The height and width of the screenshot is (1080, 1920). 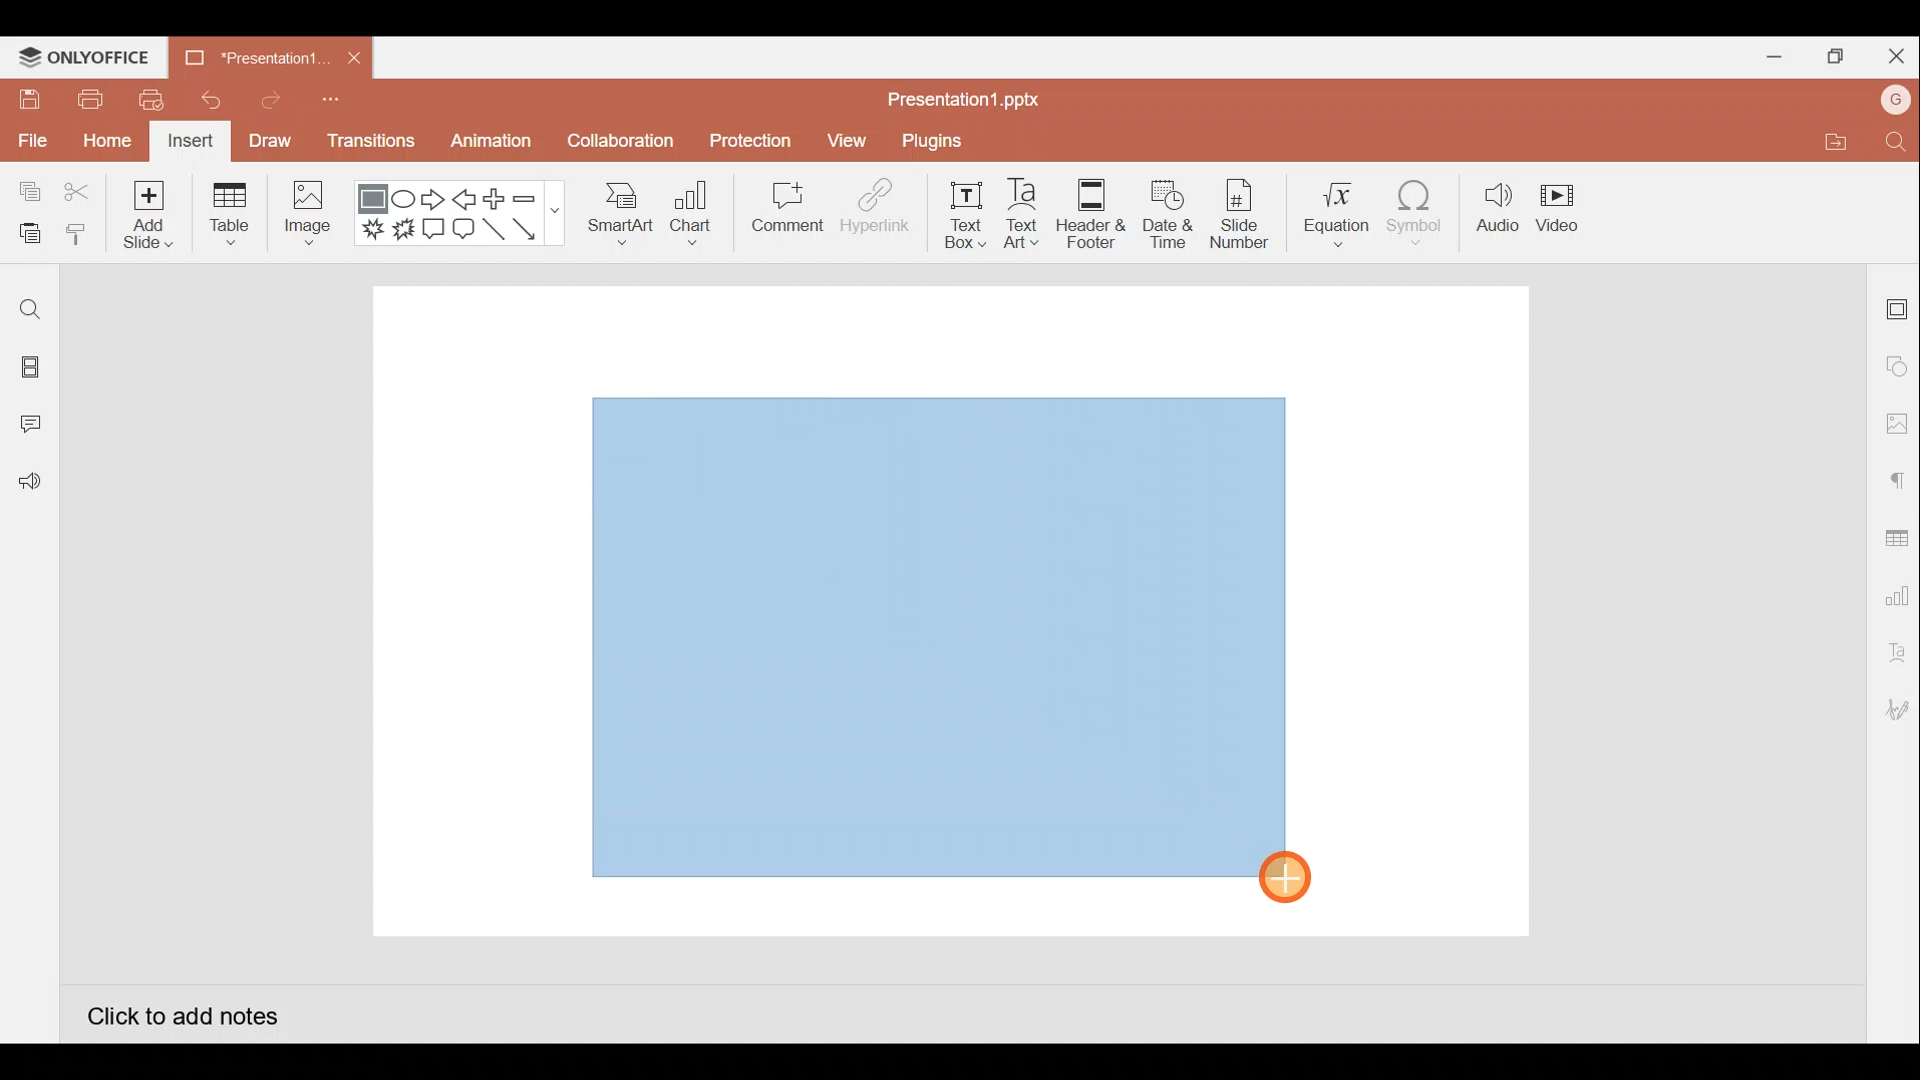 I want to click on Text Art, so click(x=1030, y=209).